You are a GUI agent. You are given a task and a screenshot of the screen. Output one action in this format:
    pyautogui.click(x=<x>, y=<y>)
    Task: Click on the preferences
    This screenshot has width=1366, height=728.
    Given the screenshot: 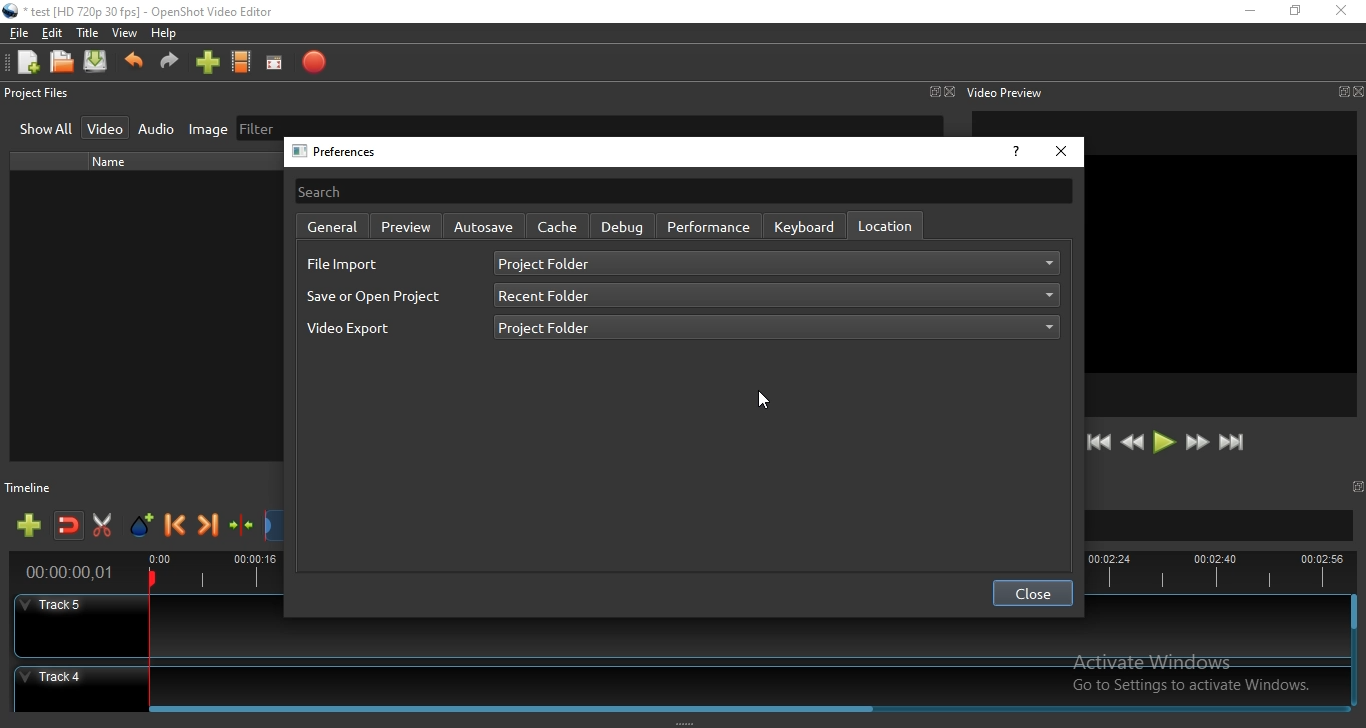 What is the action you would take?
    pyautogui.click(x=341, y=152)
    